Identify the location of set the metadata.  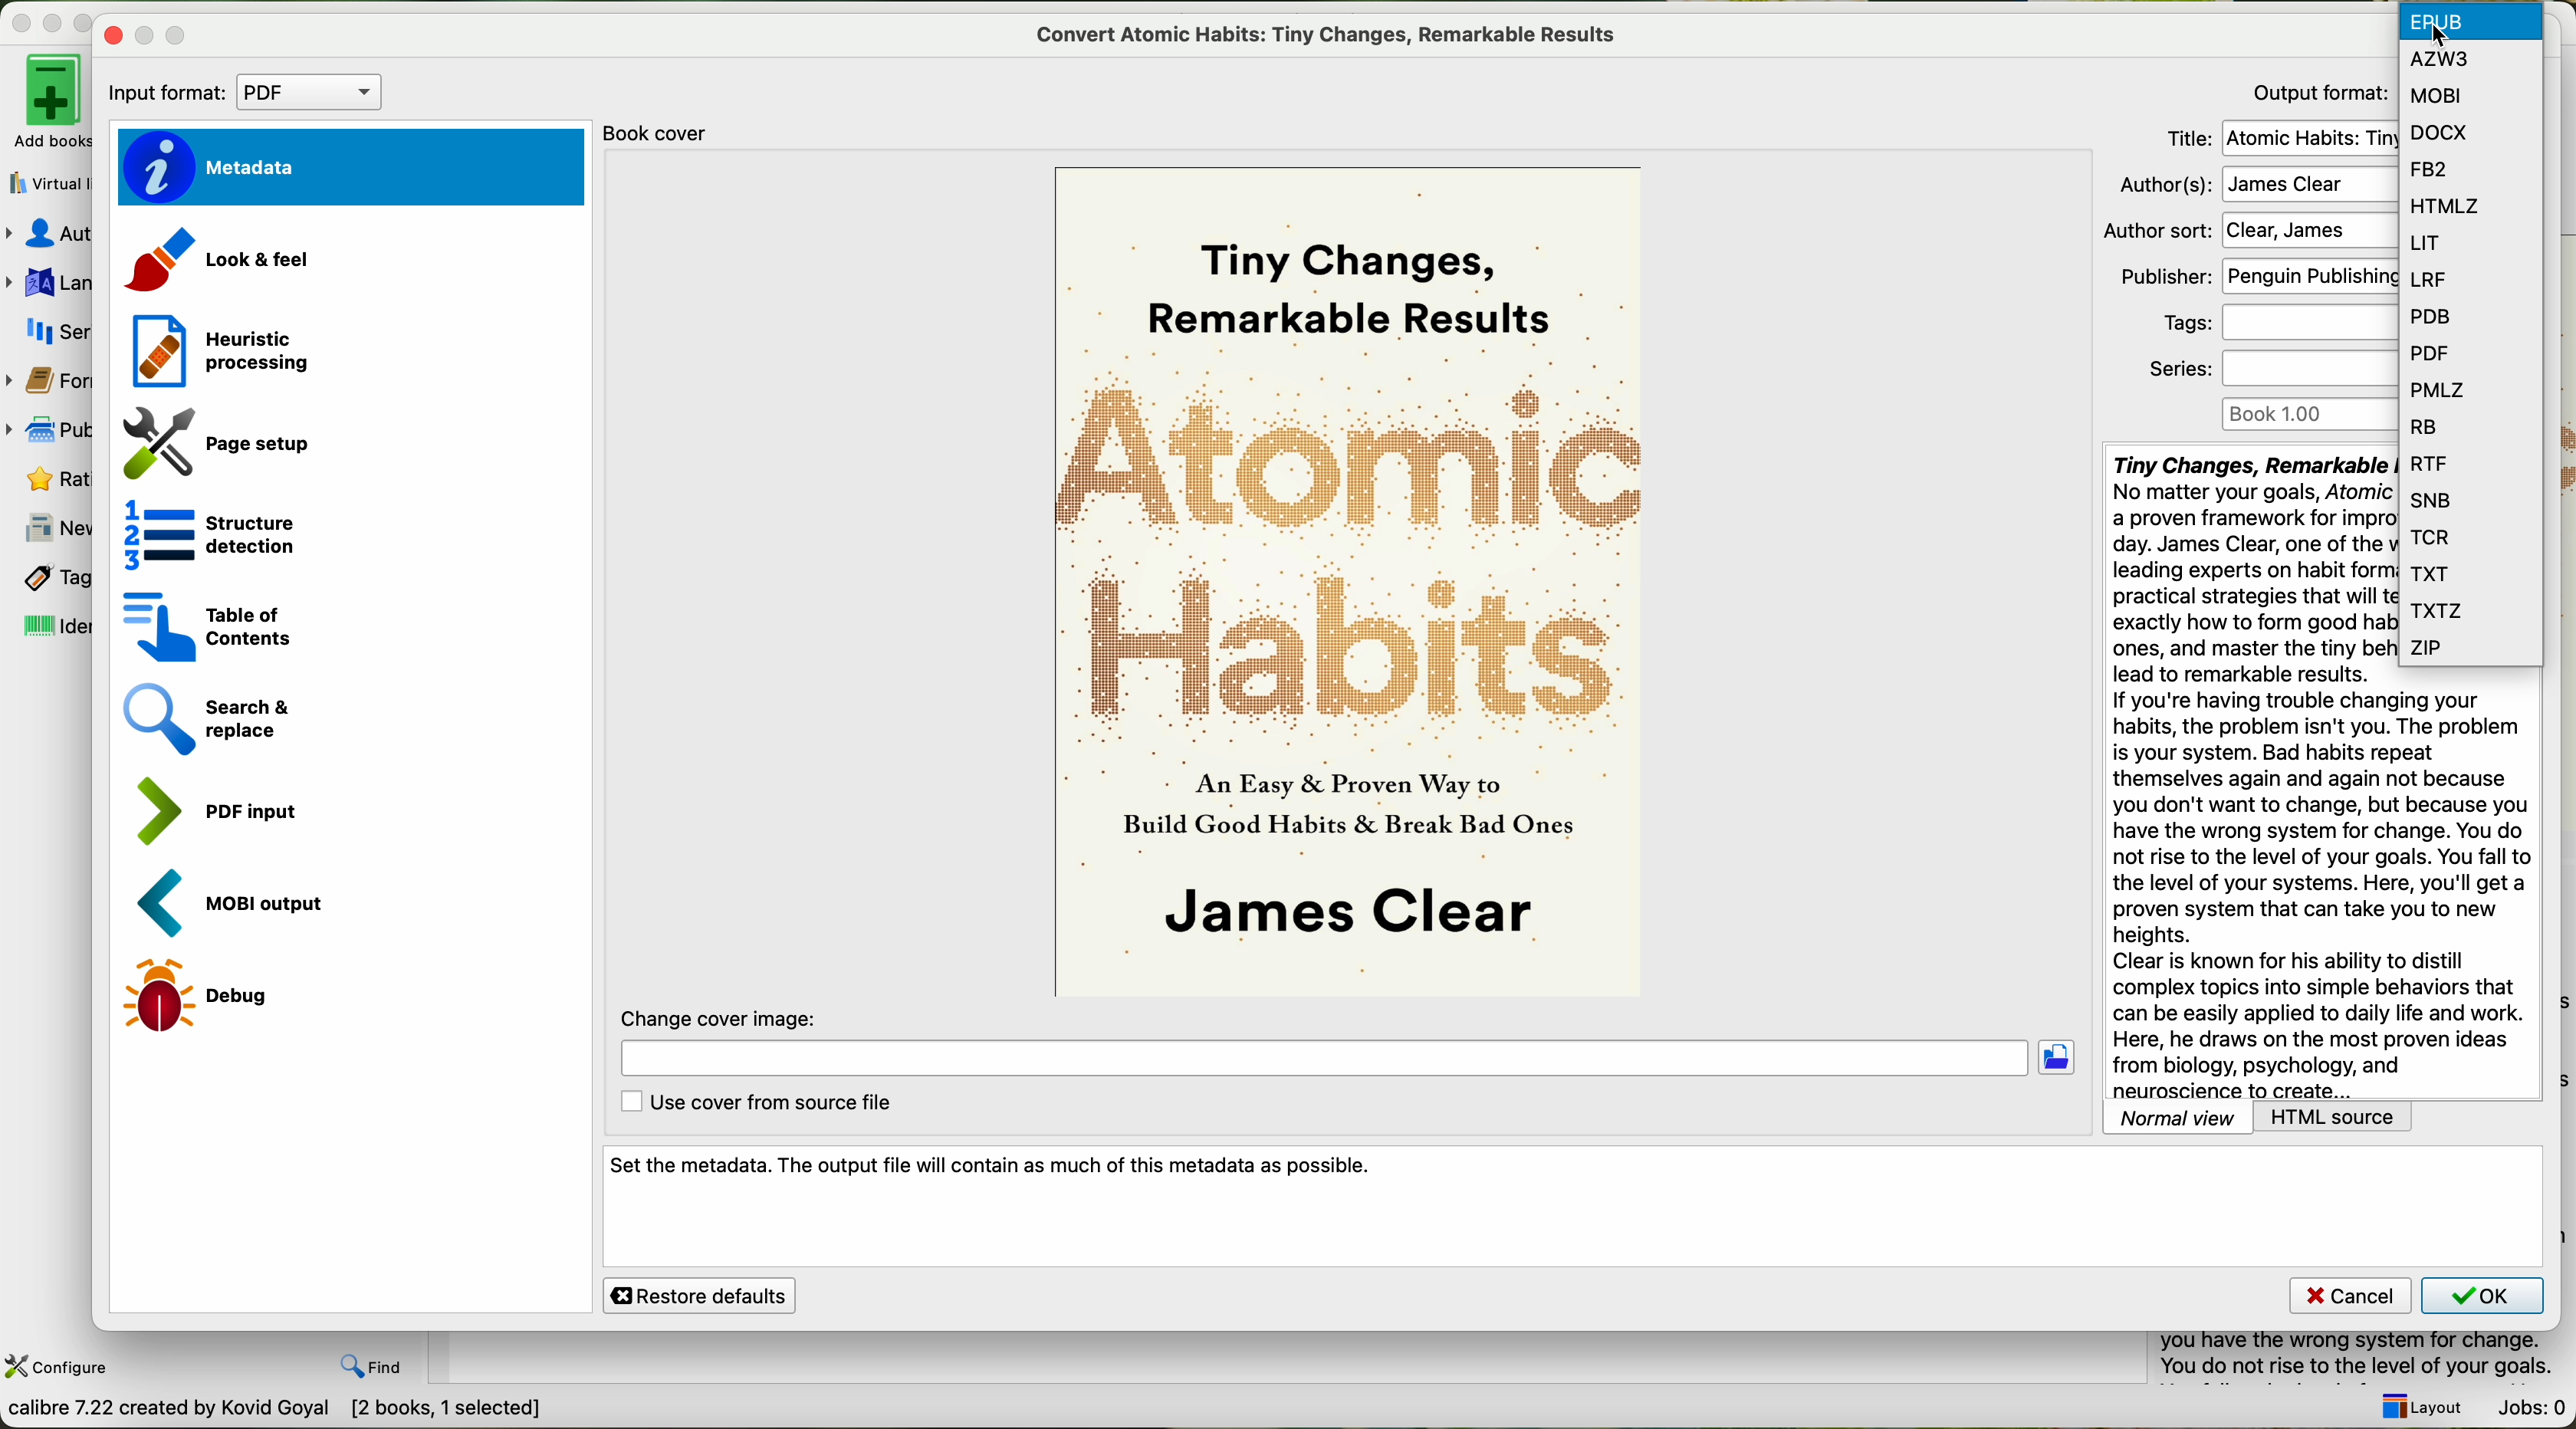
(1573, 1207).